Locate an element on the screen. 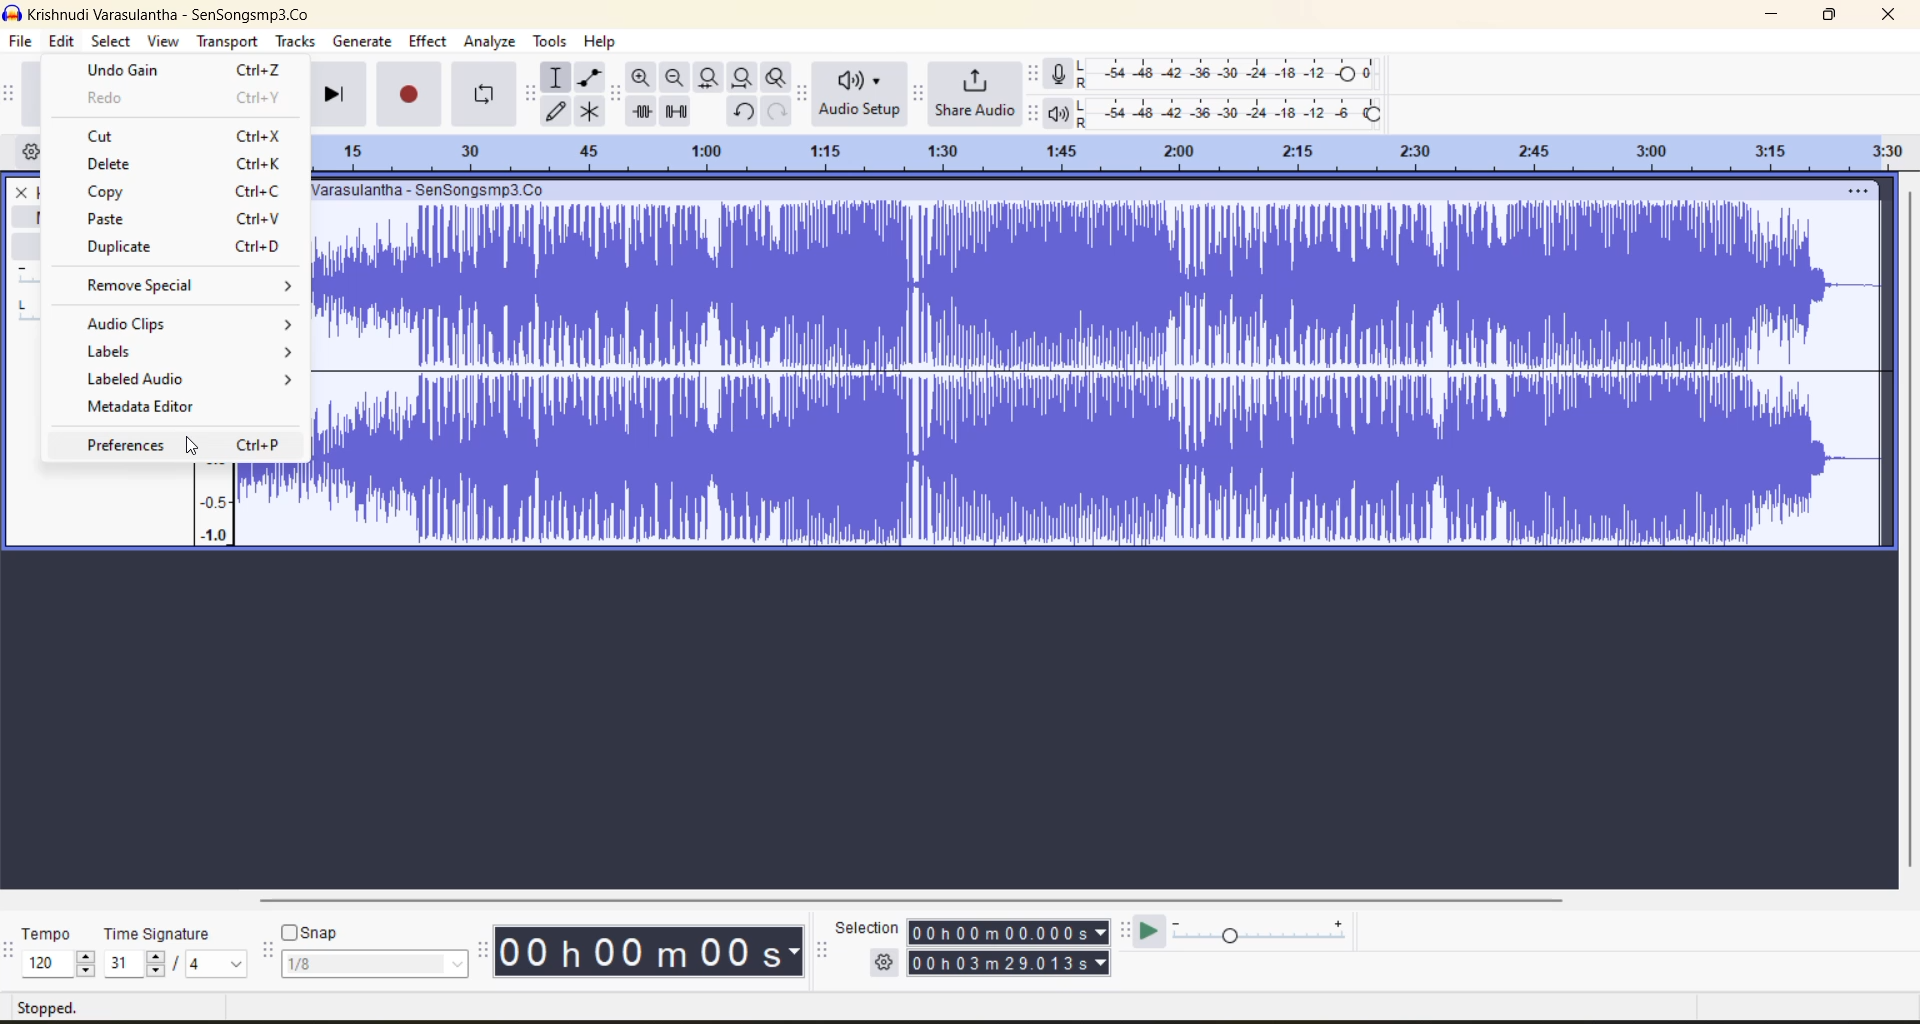 This screenshot has width=1920, height=1024. trim audio outside selection is located at coordinates (641, 113).